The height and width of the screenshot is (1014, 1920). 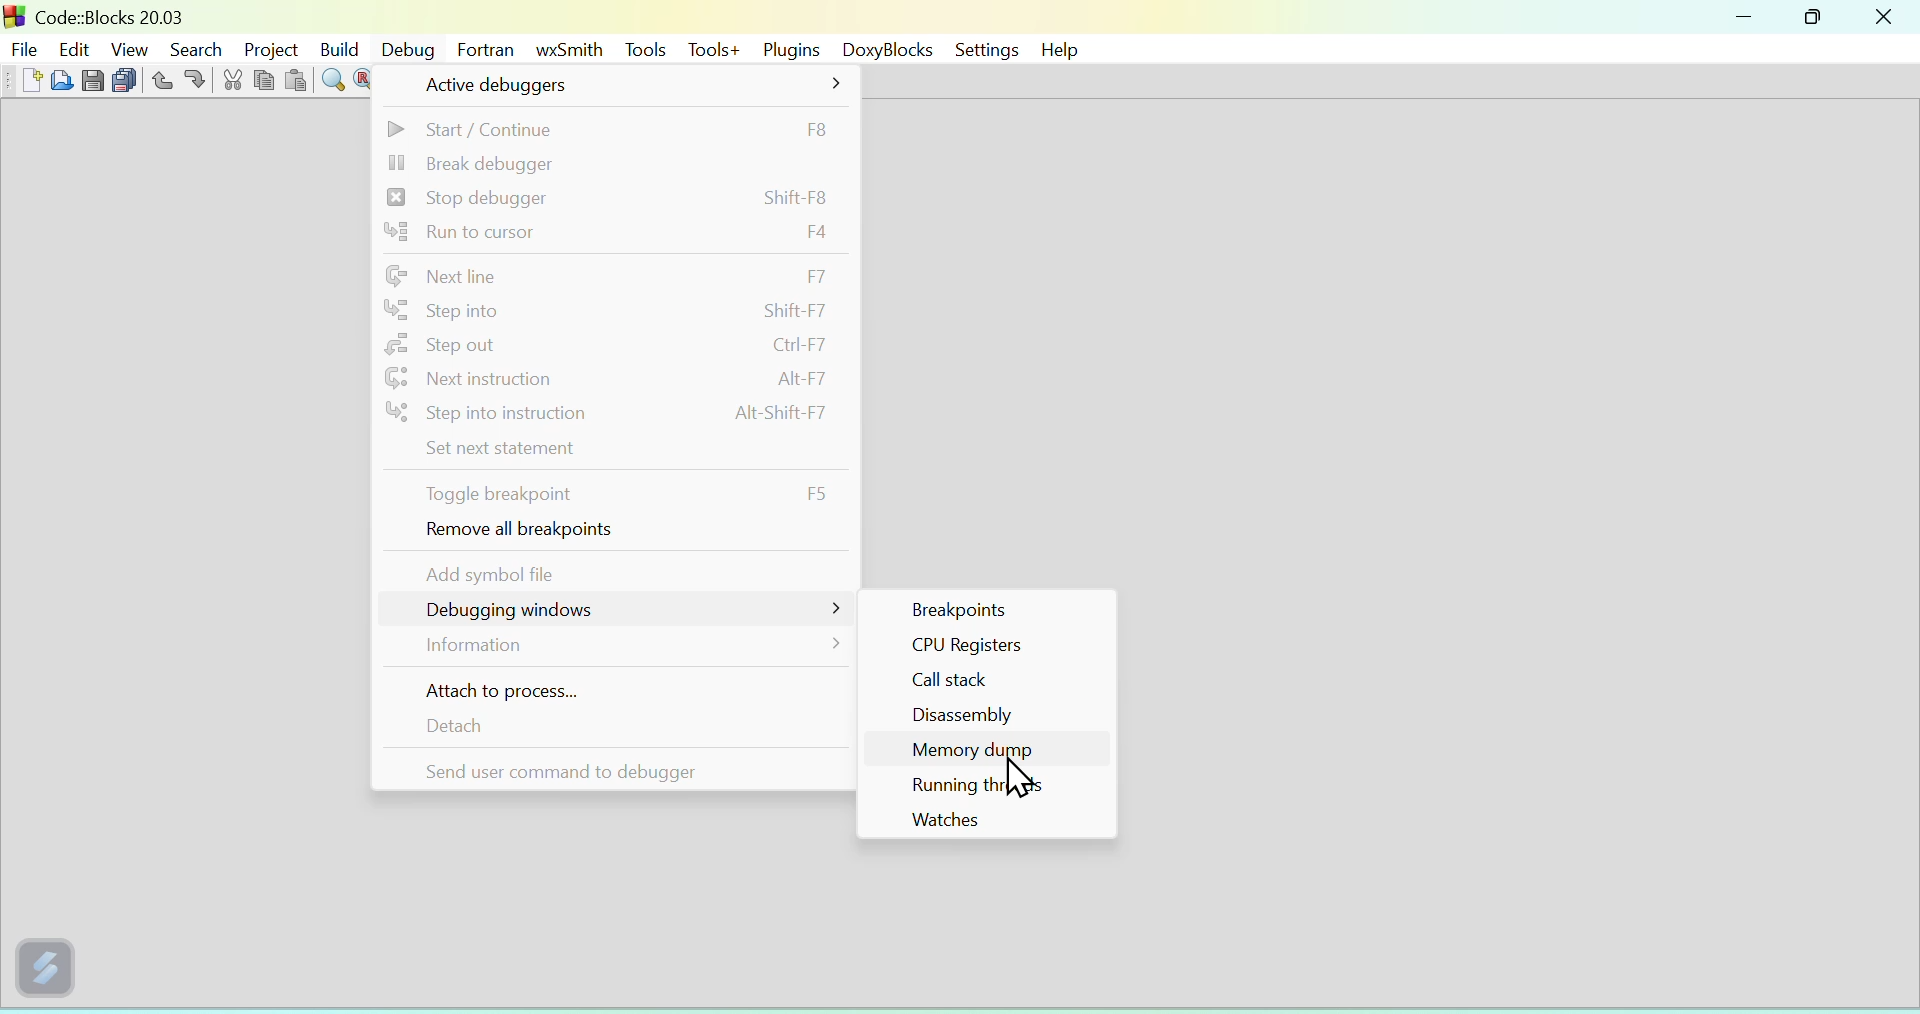 What do you see at coordinates (609, 162) in the screenshot?
I see `break debugger` at bounding box center [609, 162].